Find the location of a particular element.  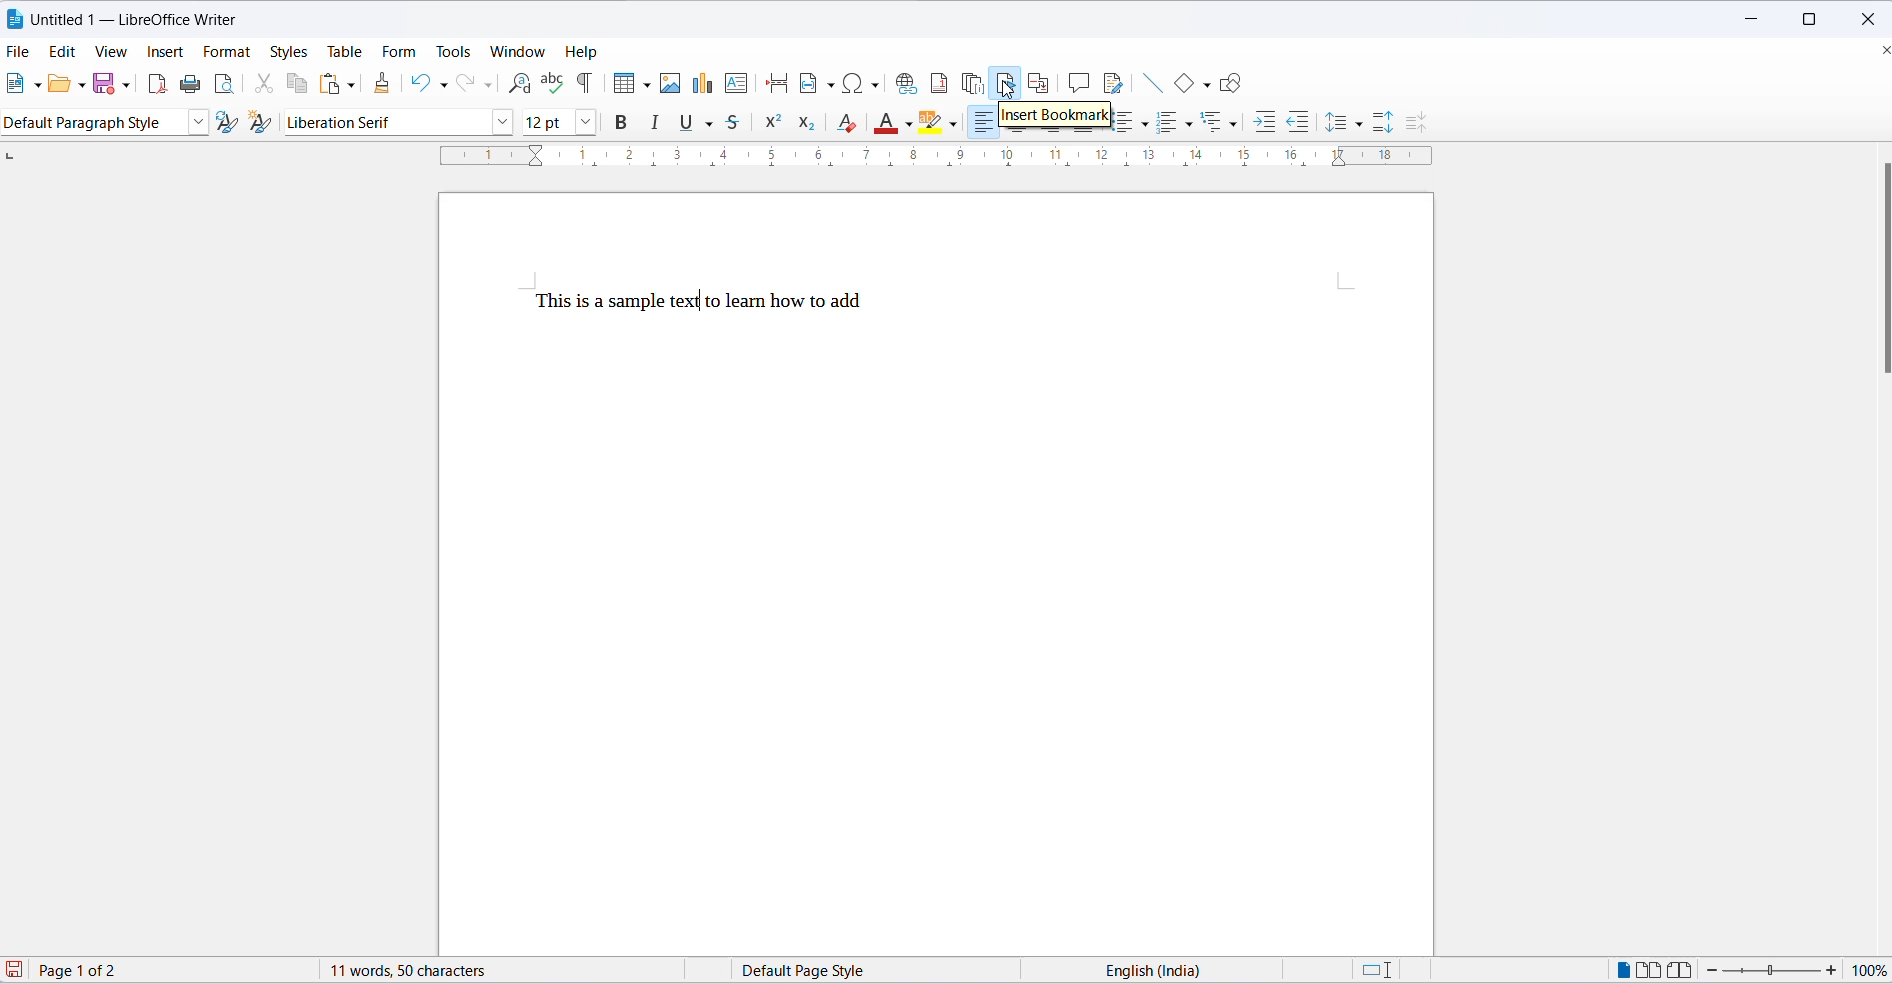

underline options is located at coordinates (715, 124).